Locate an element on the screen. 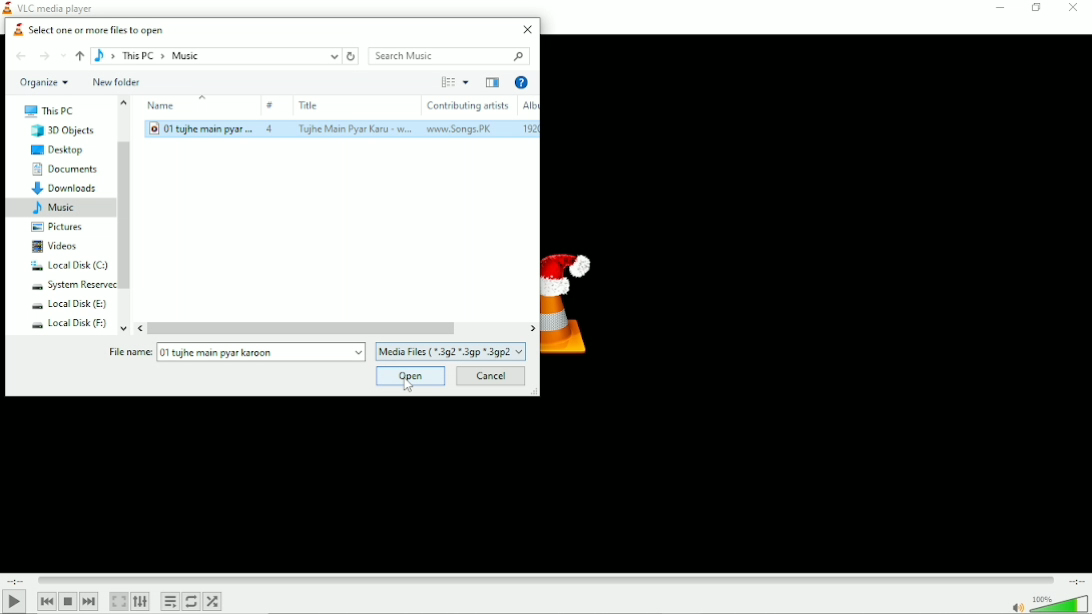 The image size is (1092, 614). move up is located at coordinates (125, 102).